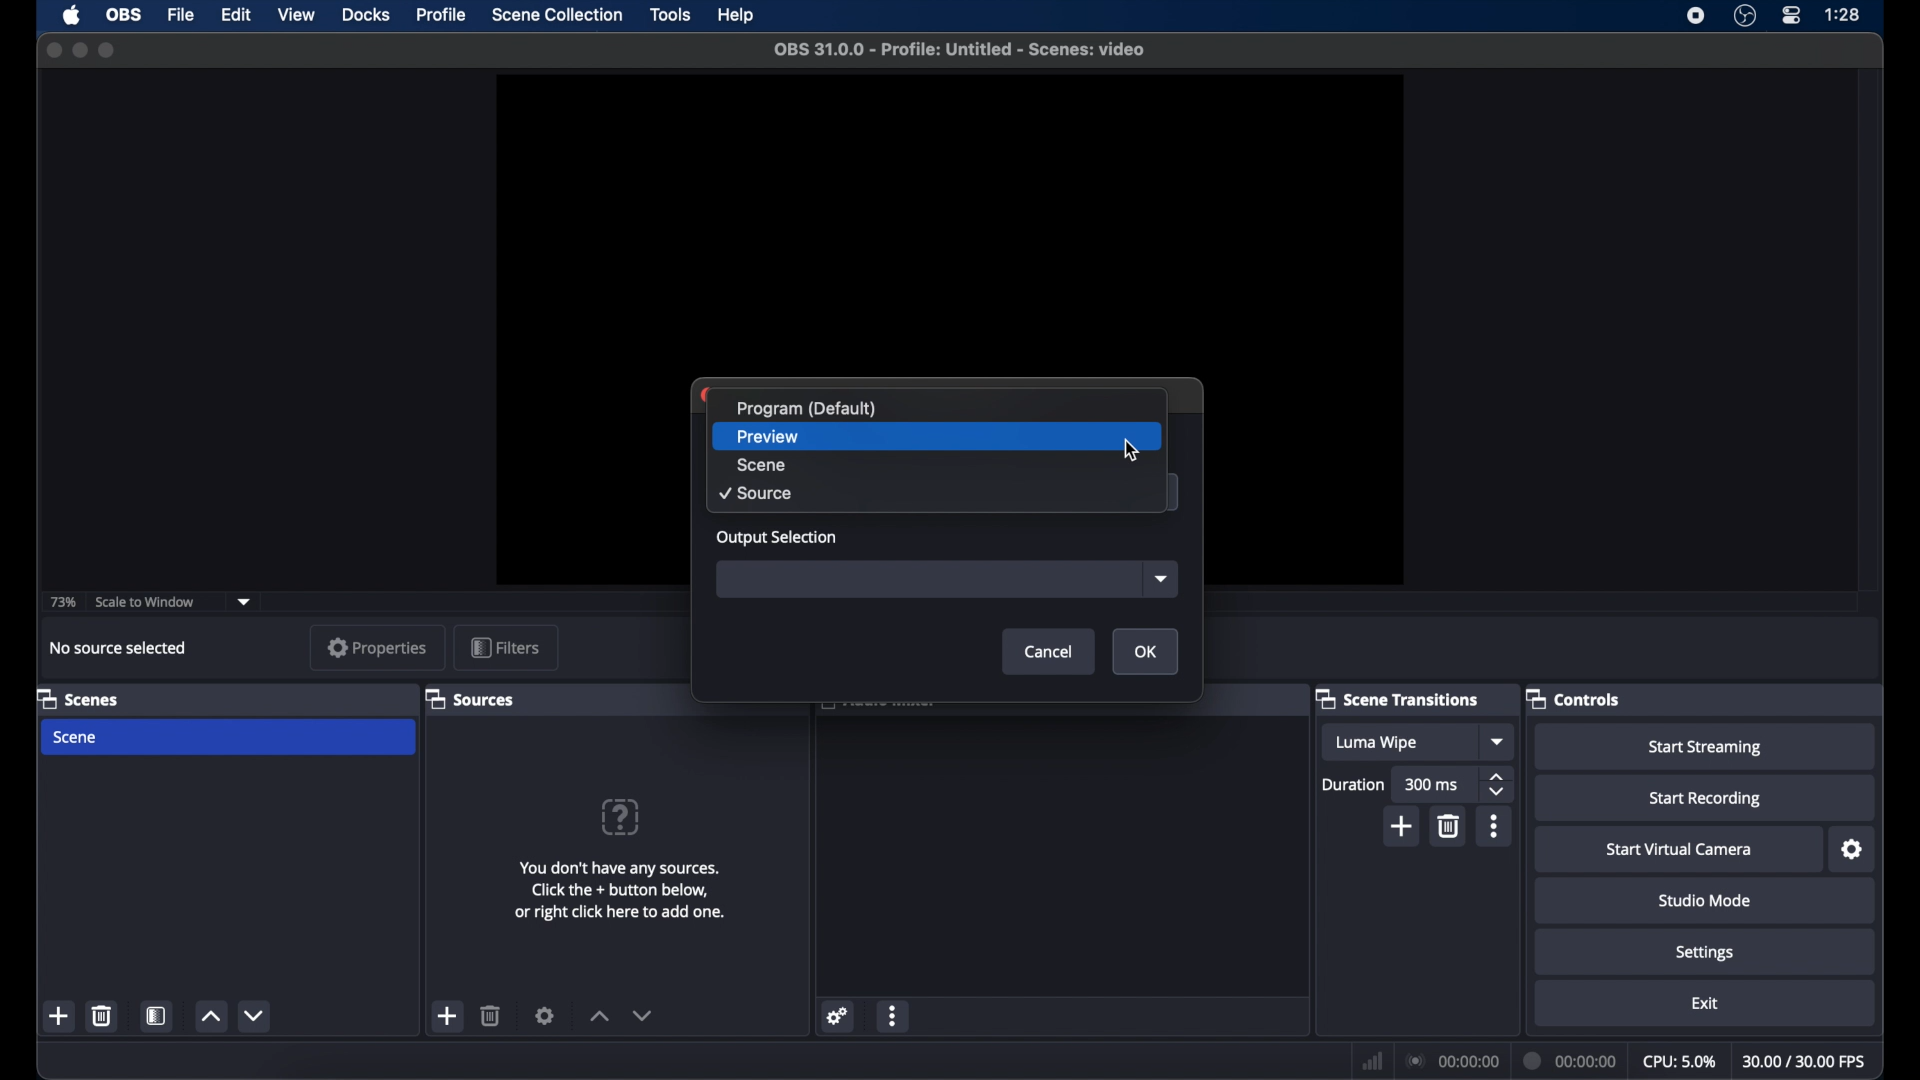 The image size is (1920, 1080). I want to click on add, so click(448, 1016).